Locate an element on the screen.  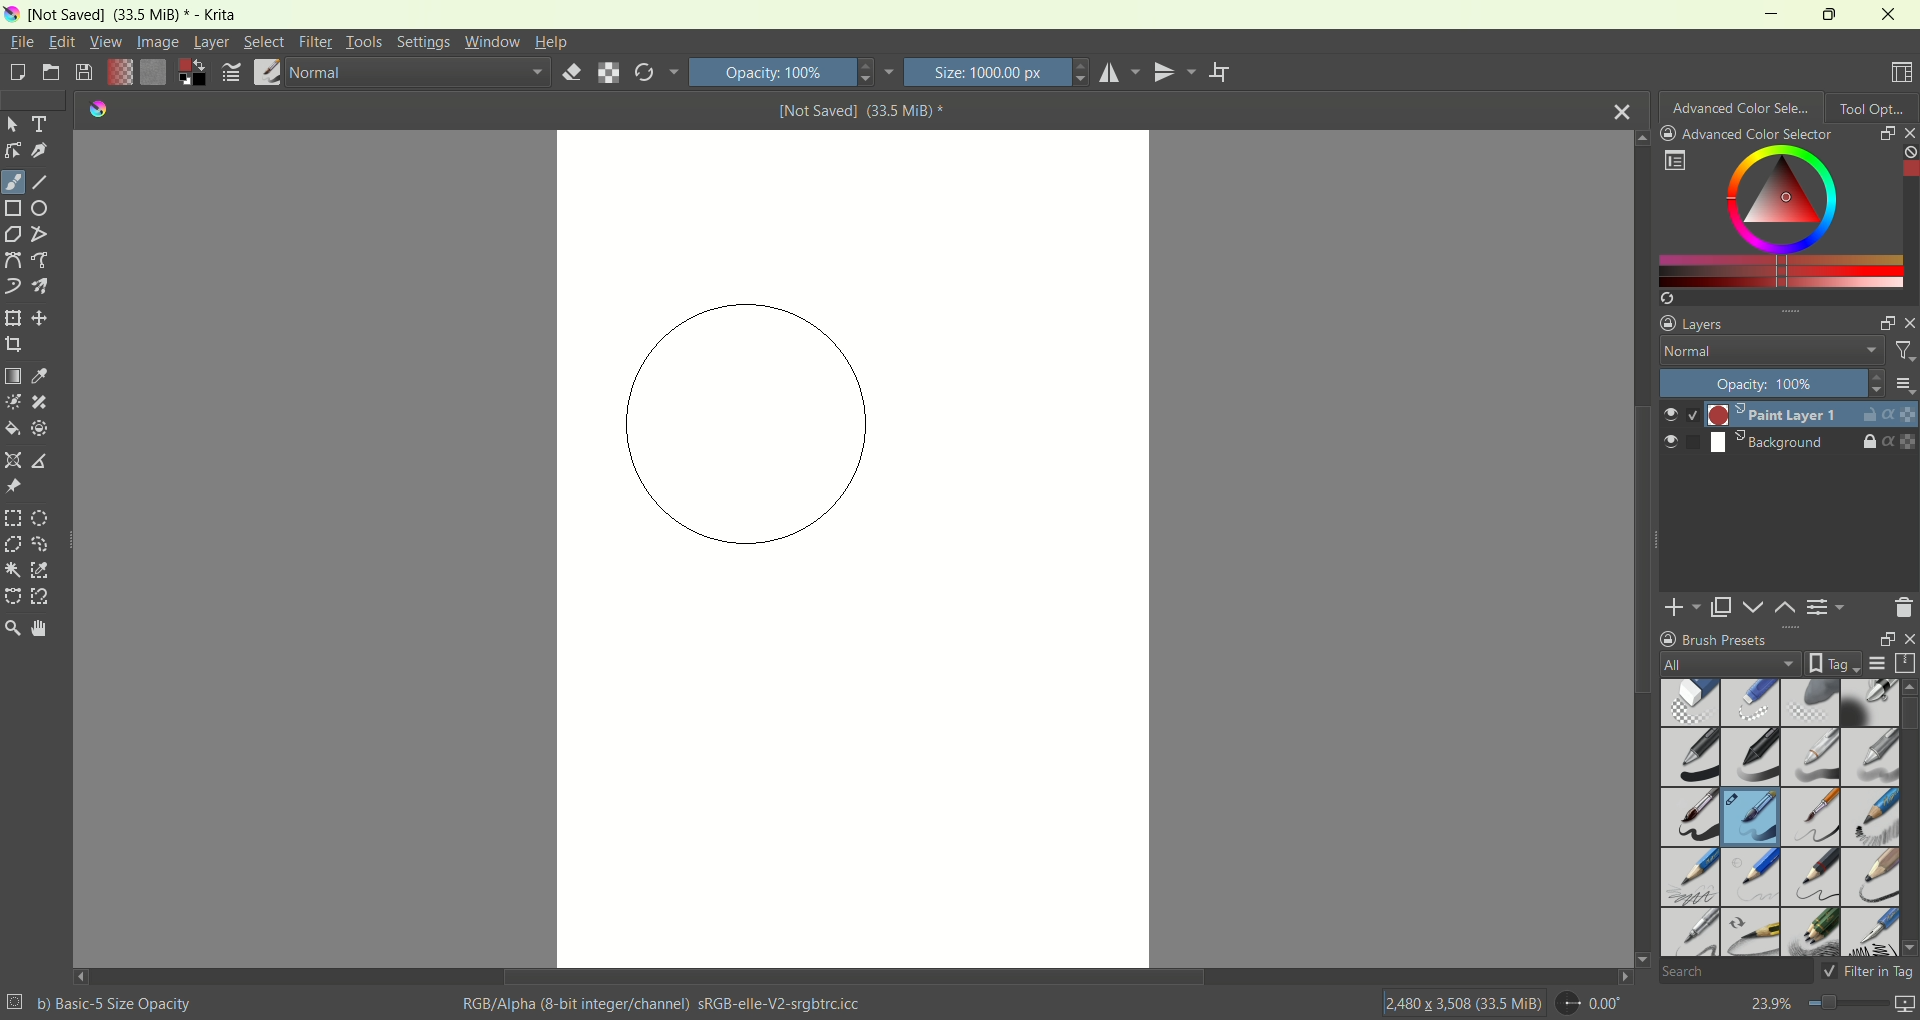
edit shapes is located at coordinates (13, 151).